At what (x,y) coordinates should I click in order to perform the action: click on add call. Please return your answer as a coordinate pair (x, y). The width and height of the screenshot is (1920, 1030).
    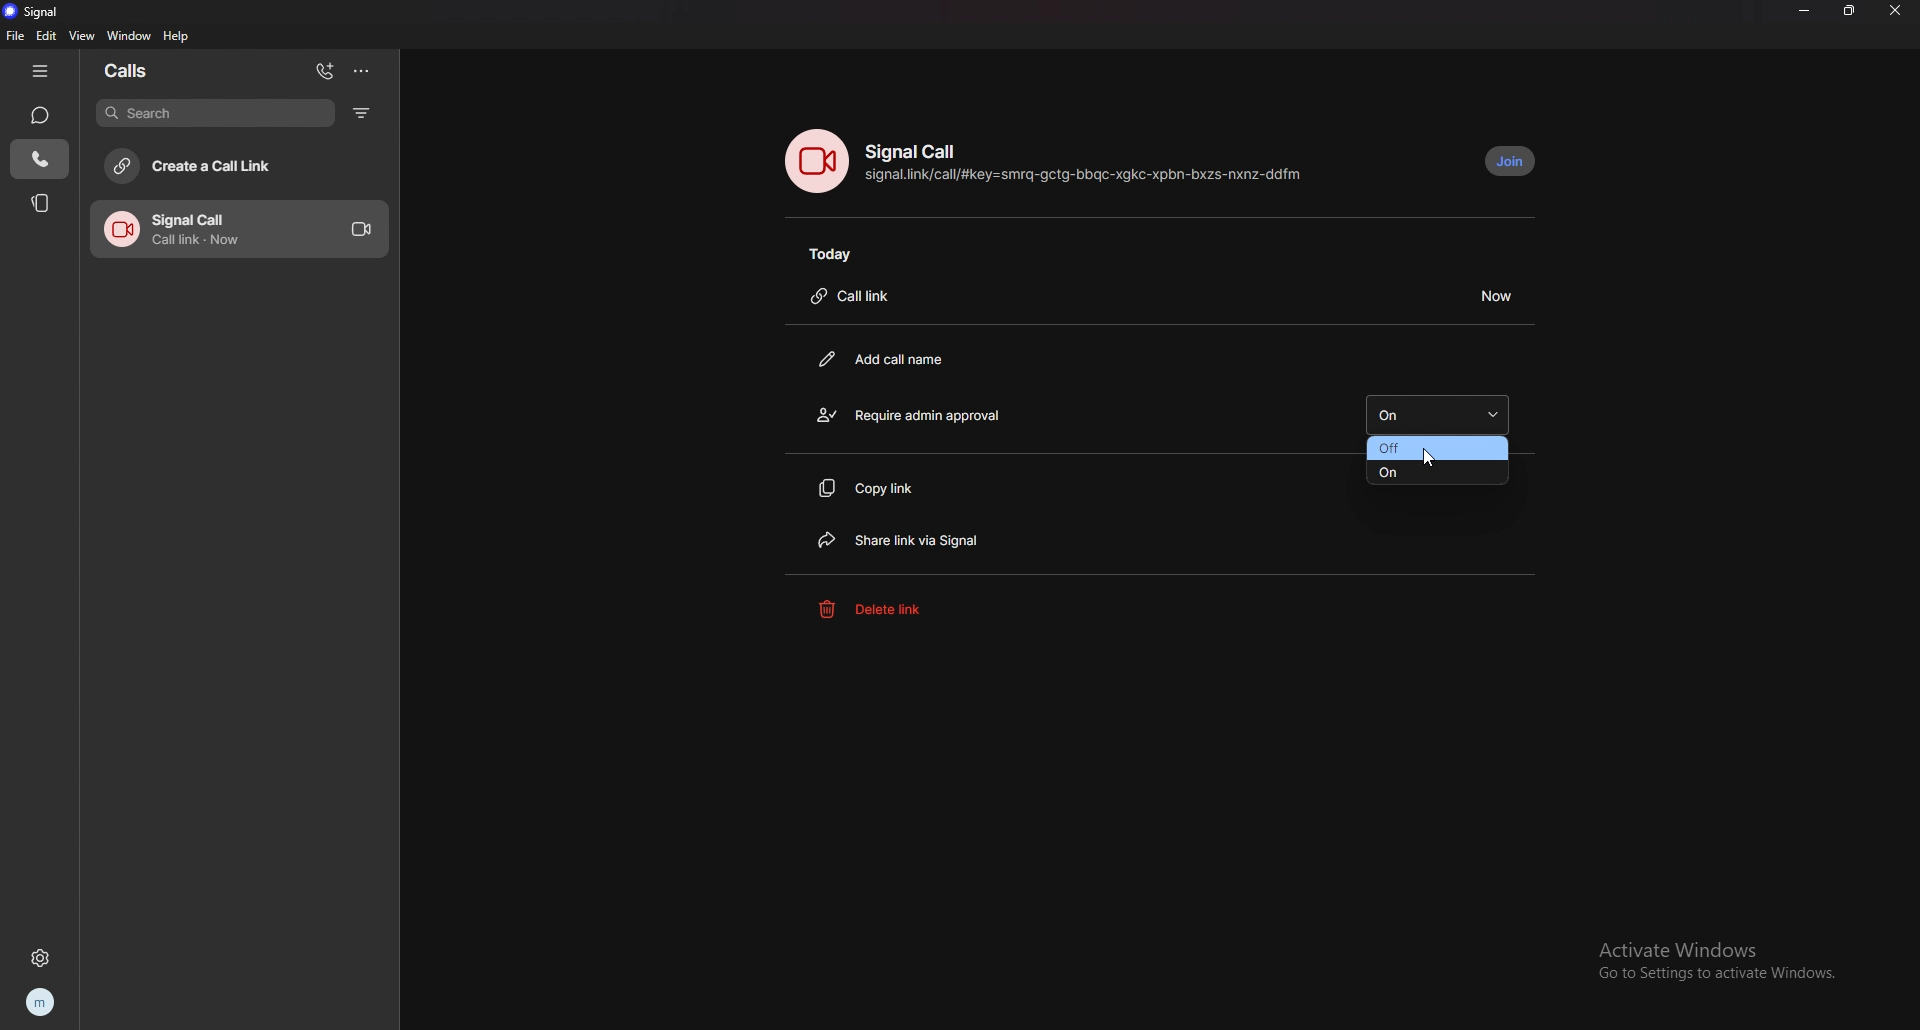
    Looking at the image, I should click on (326, 73).